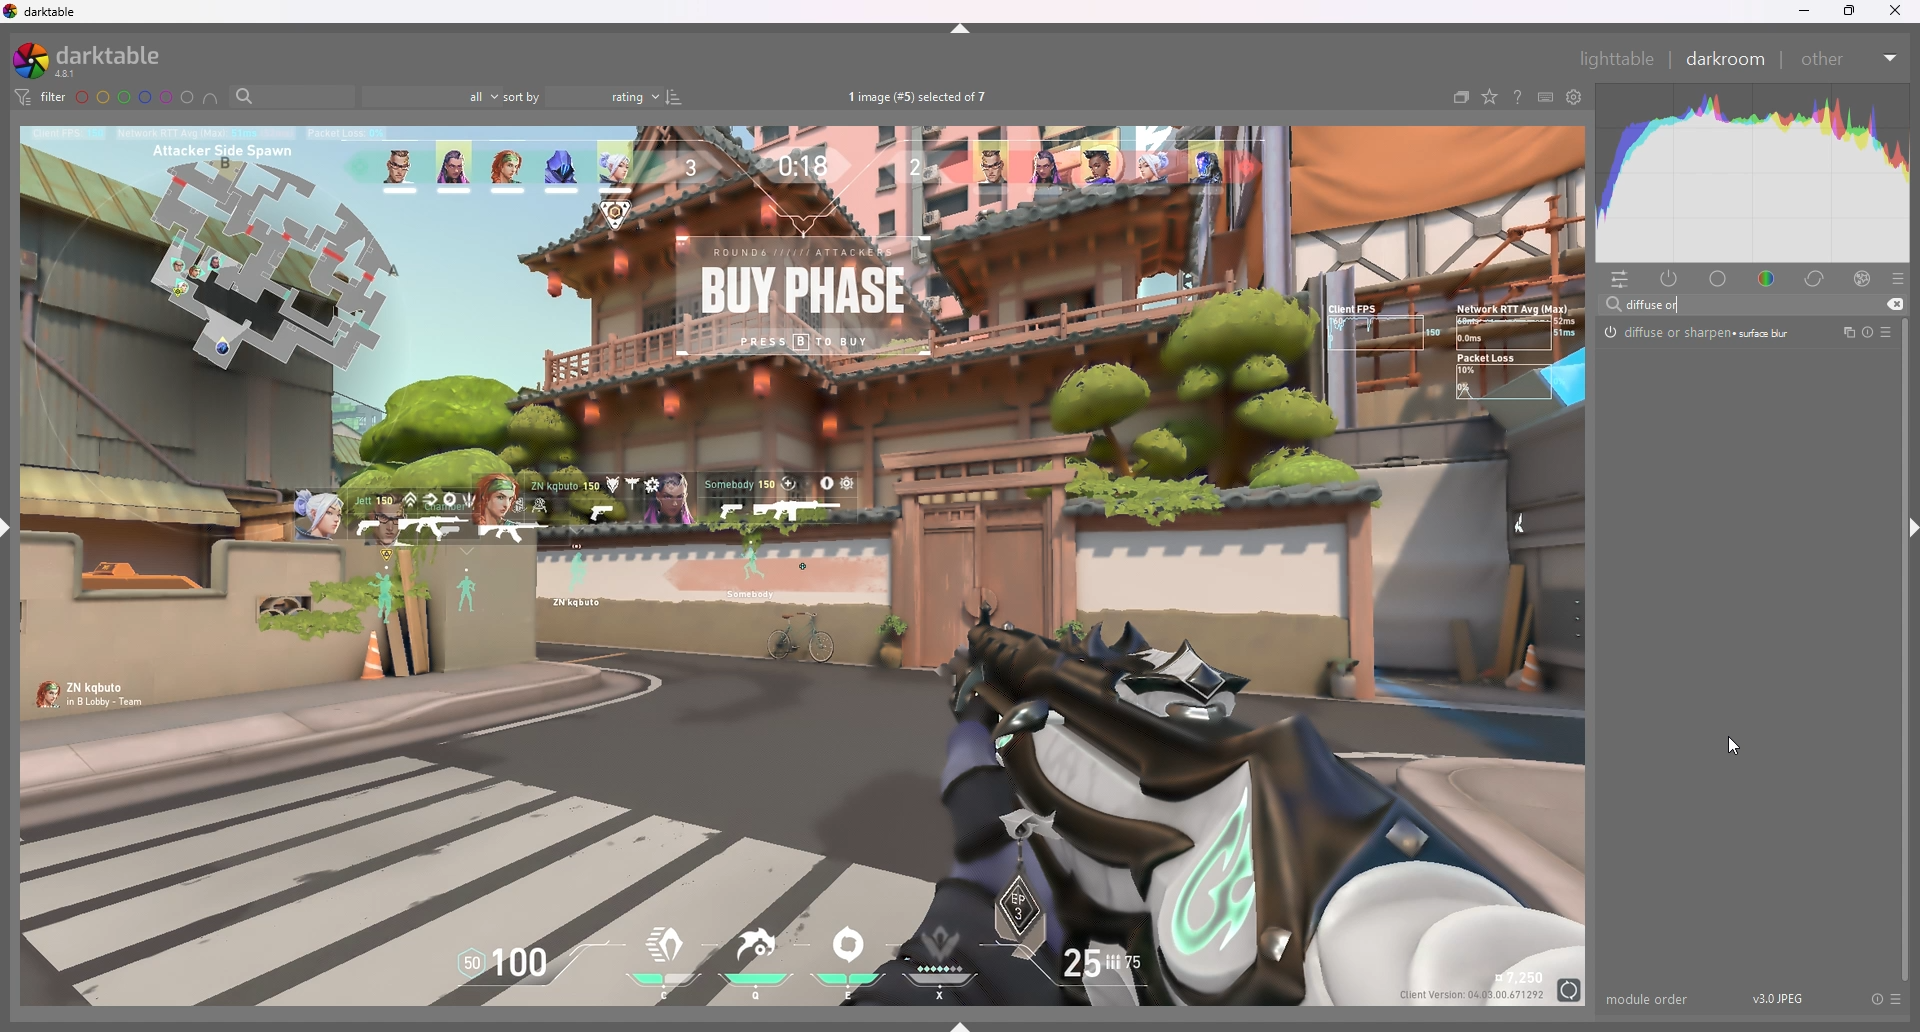 This screenshot has height=1032, width=1920. What do you see at coordinates (1754, 173) in the screenshot?
I see `heat graph` at bounding box center [1754, 173].